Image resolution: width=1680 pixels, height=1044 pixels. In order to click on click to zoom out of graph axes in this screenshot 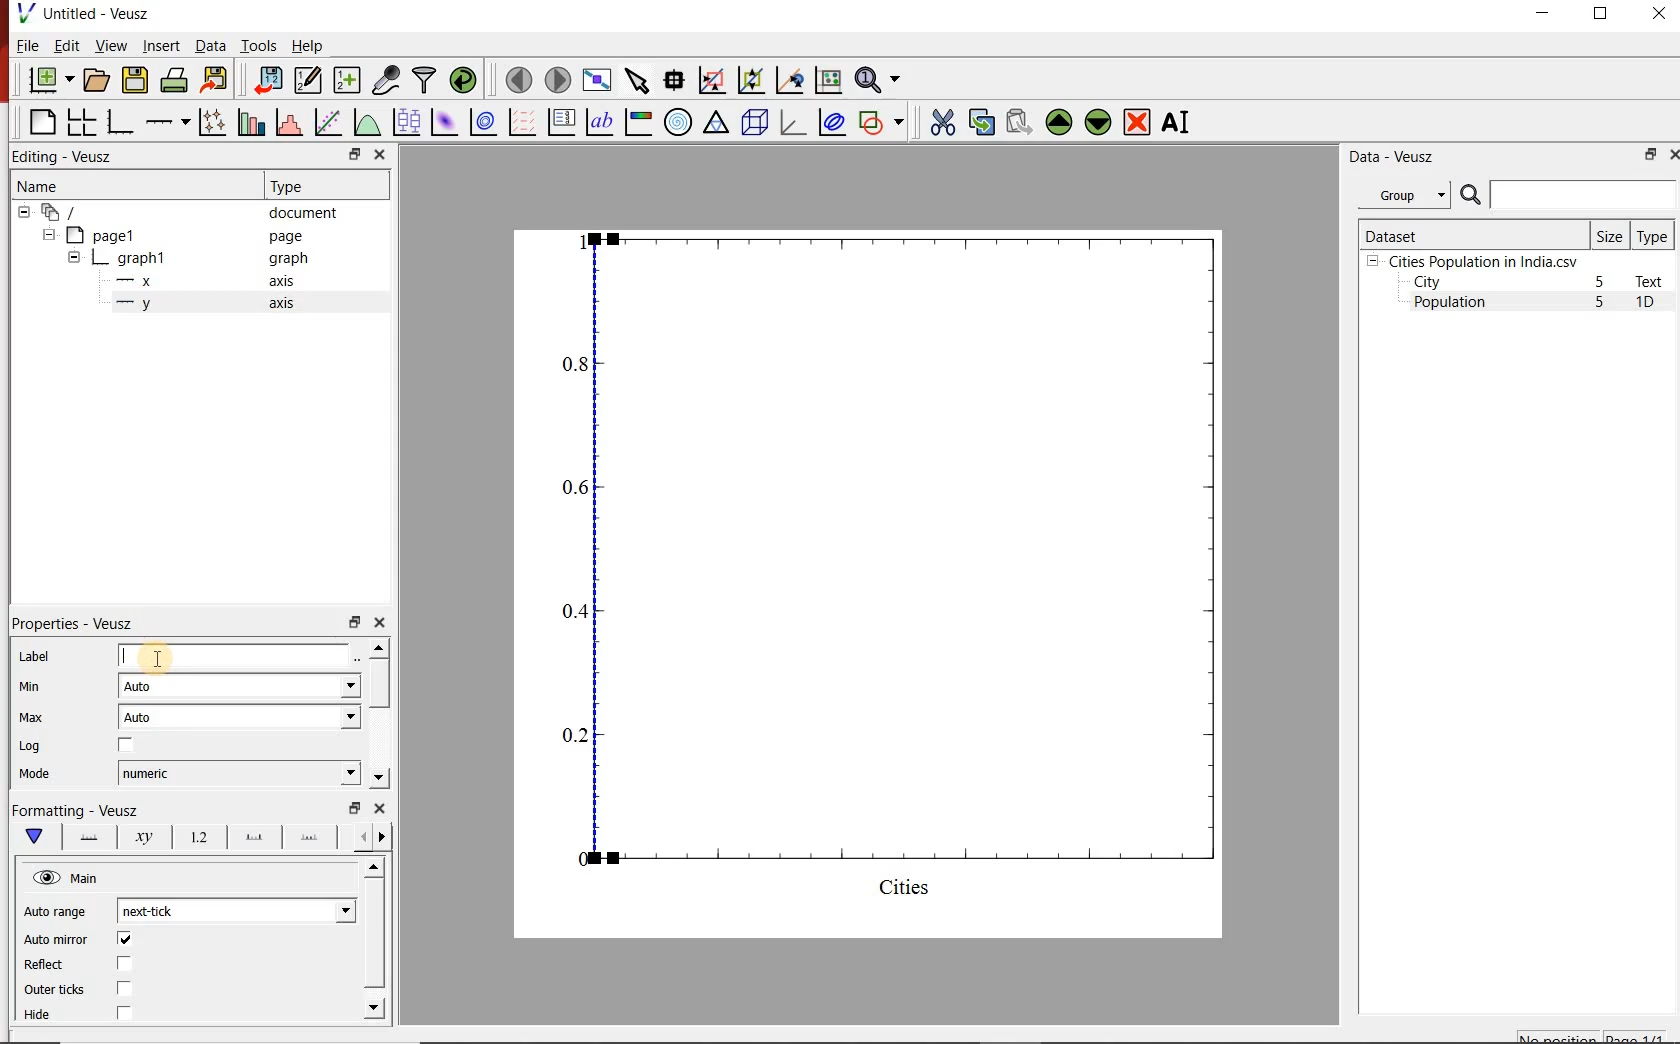, I will do `click(748, 82)`.